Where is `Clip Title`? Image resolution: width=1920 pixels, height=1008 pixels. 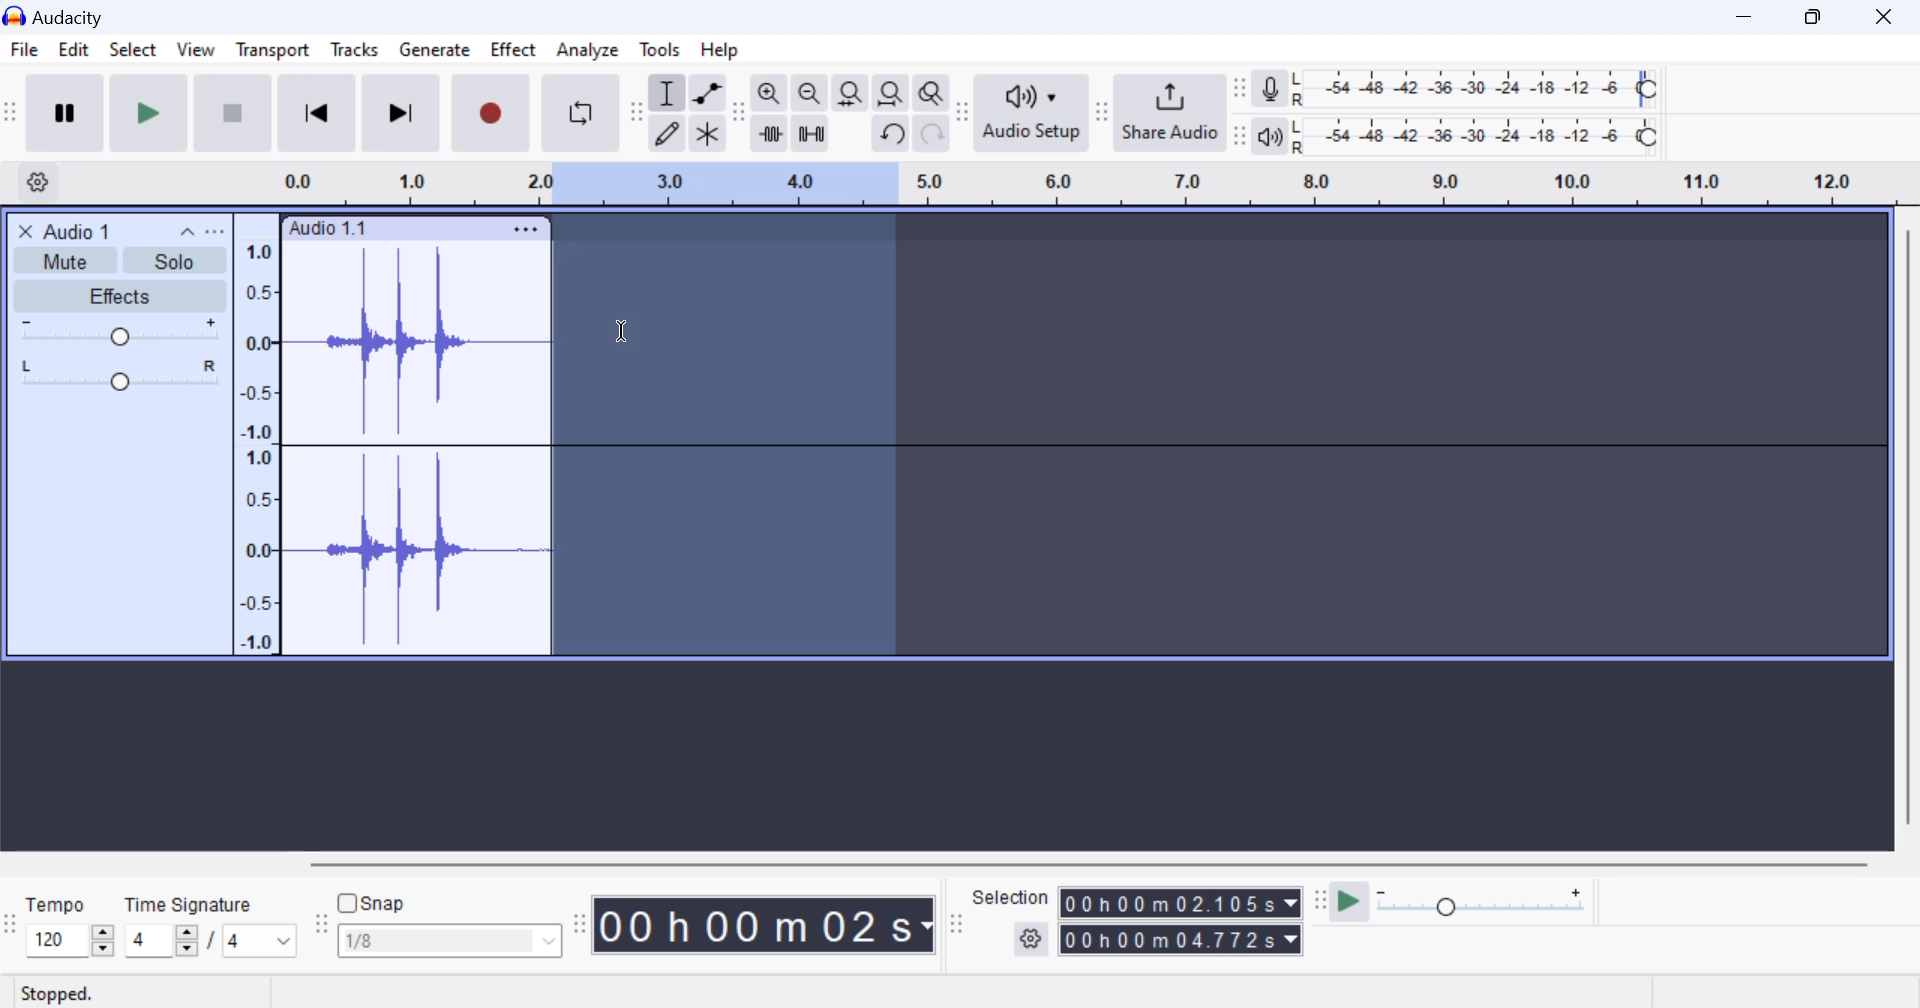
Clip Title is located at coordinates (86, 230).